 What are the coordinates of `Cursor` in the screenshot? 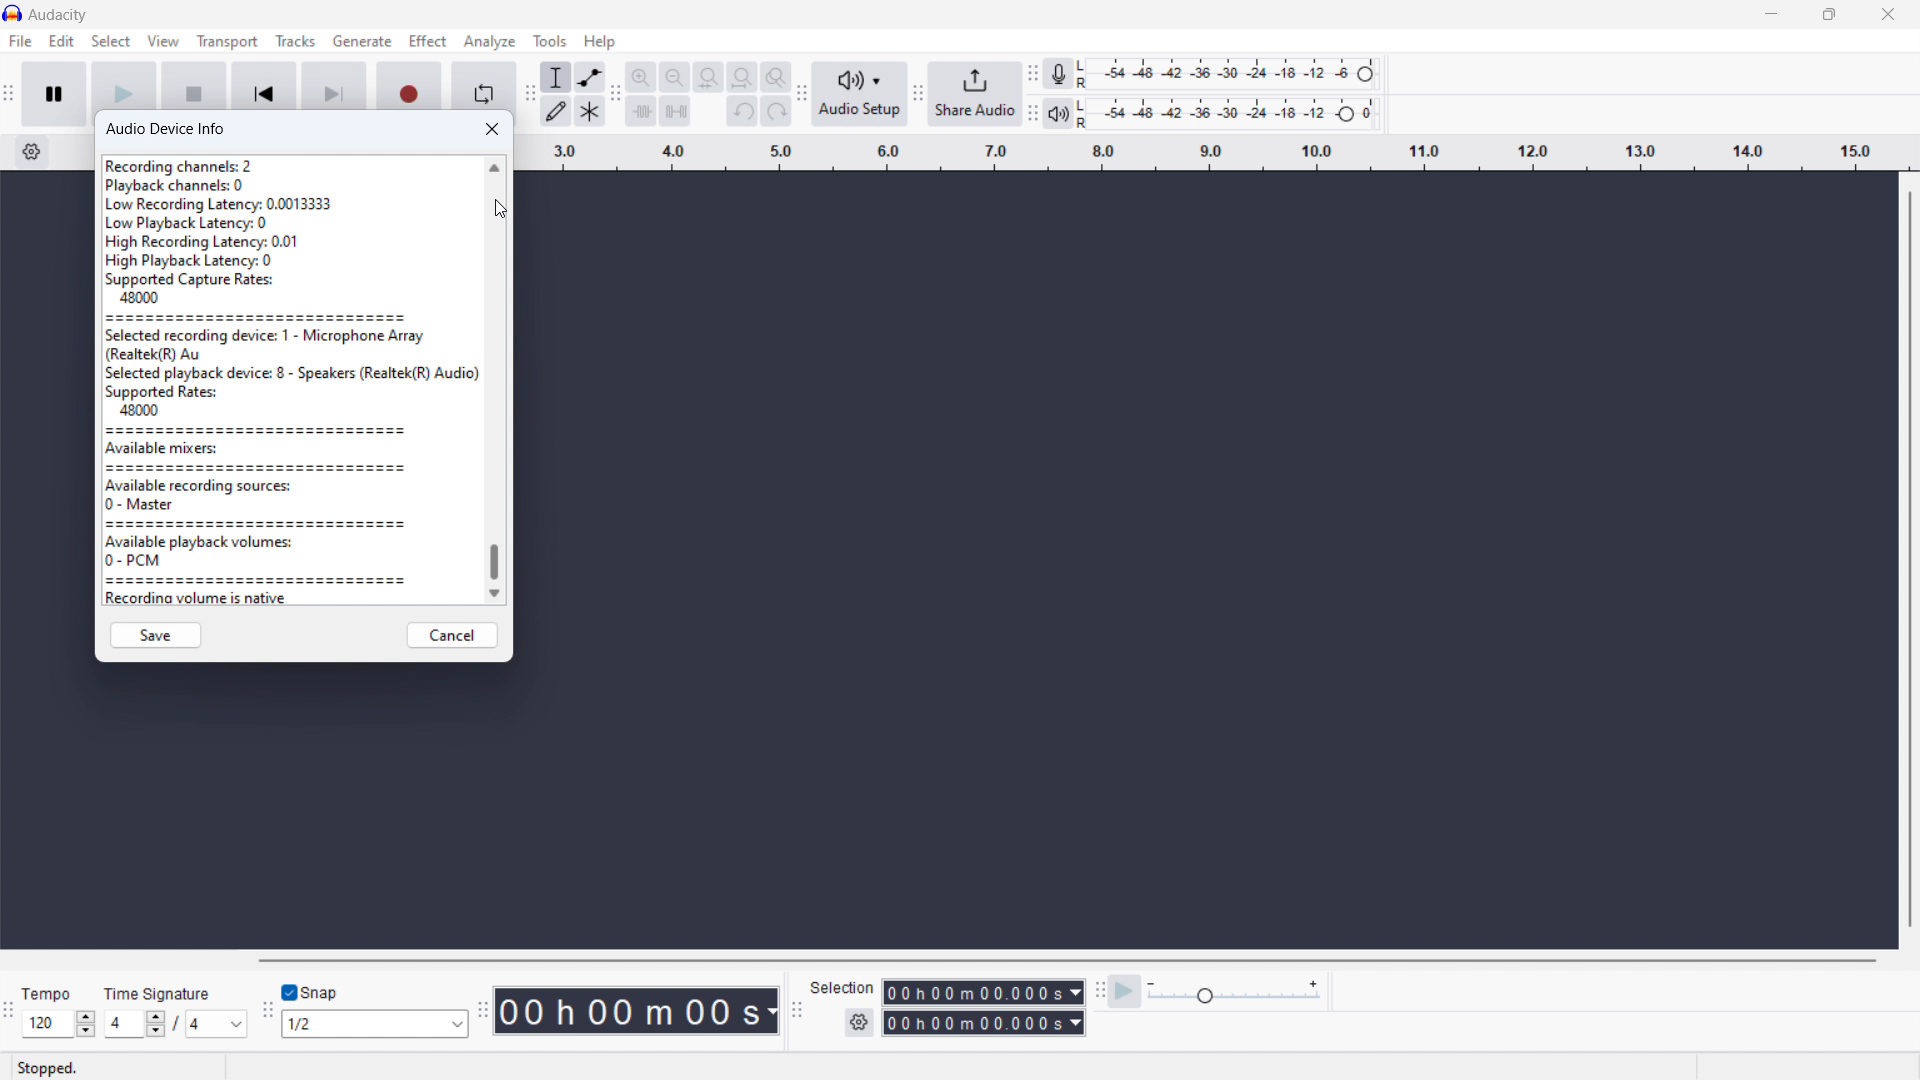 It's located at (504, 212).